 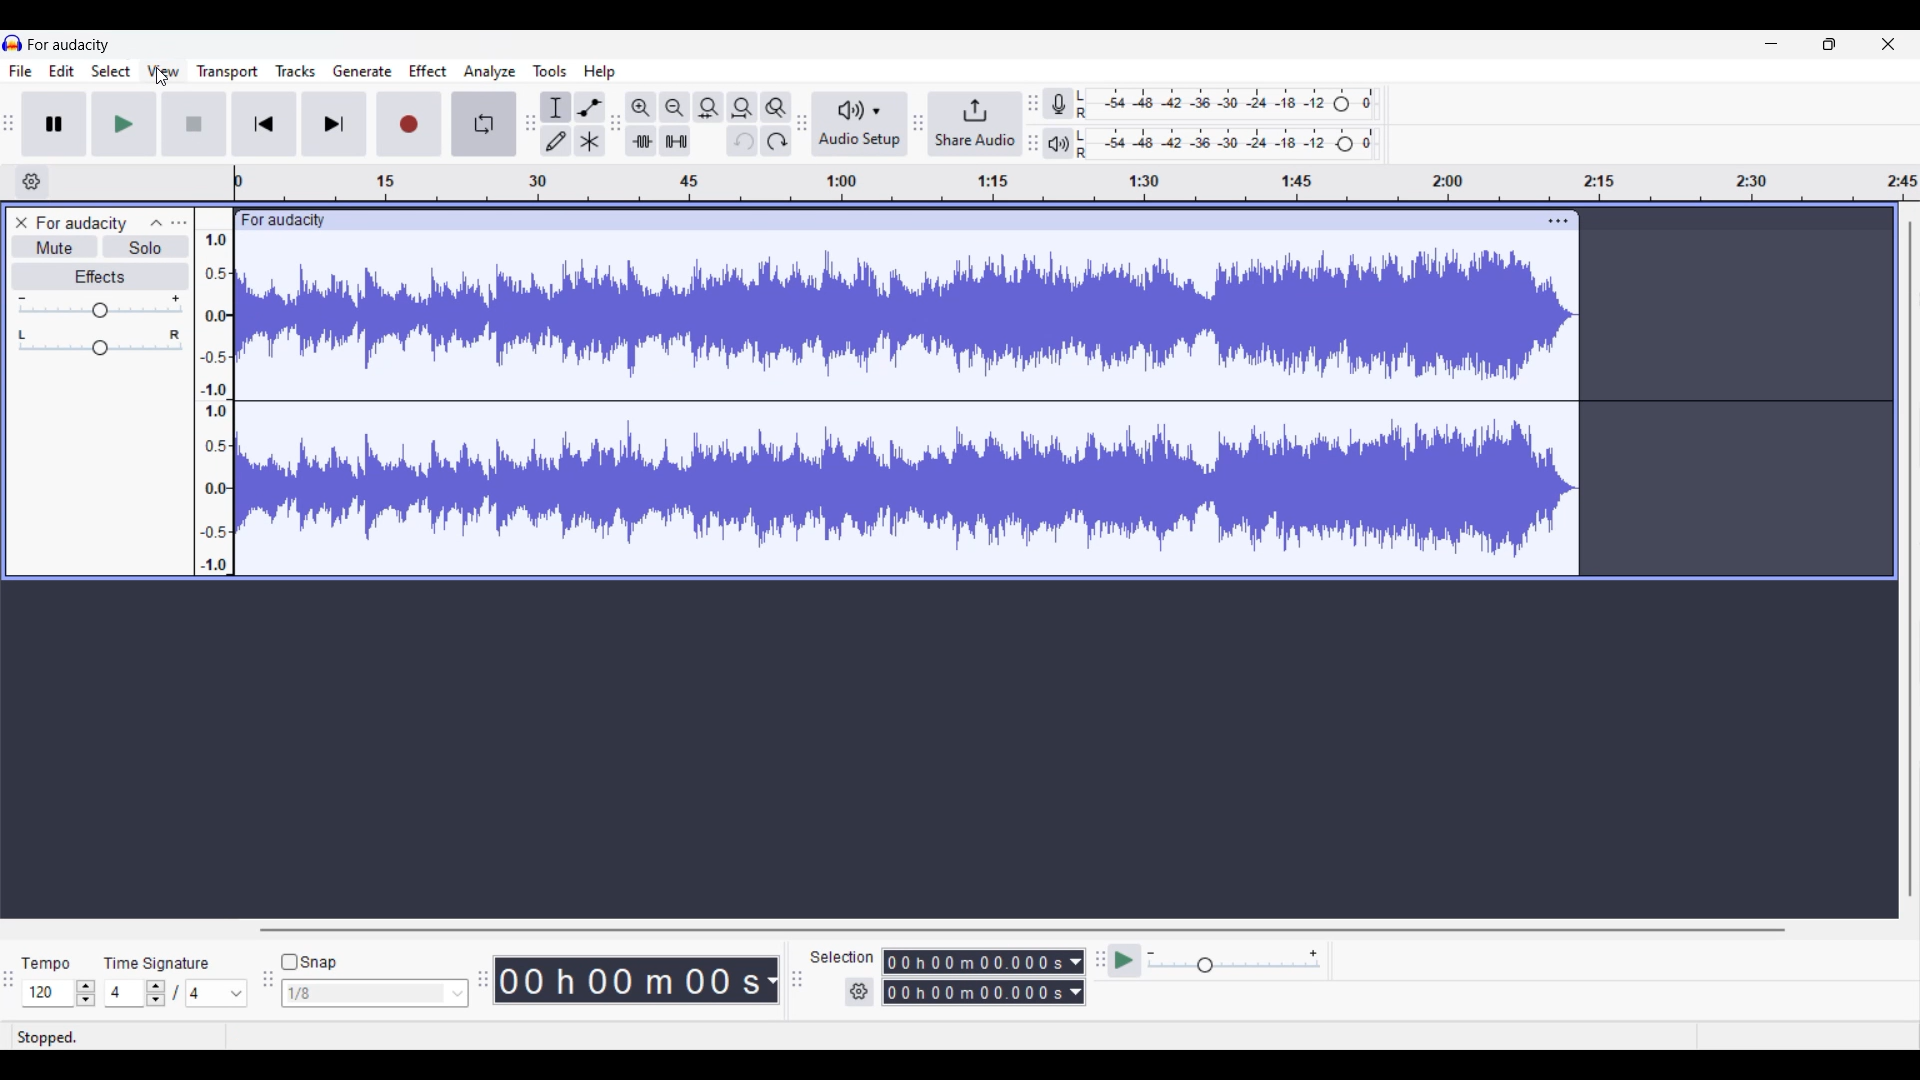 I want to click on for audacity, so click(x=68, y=45).